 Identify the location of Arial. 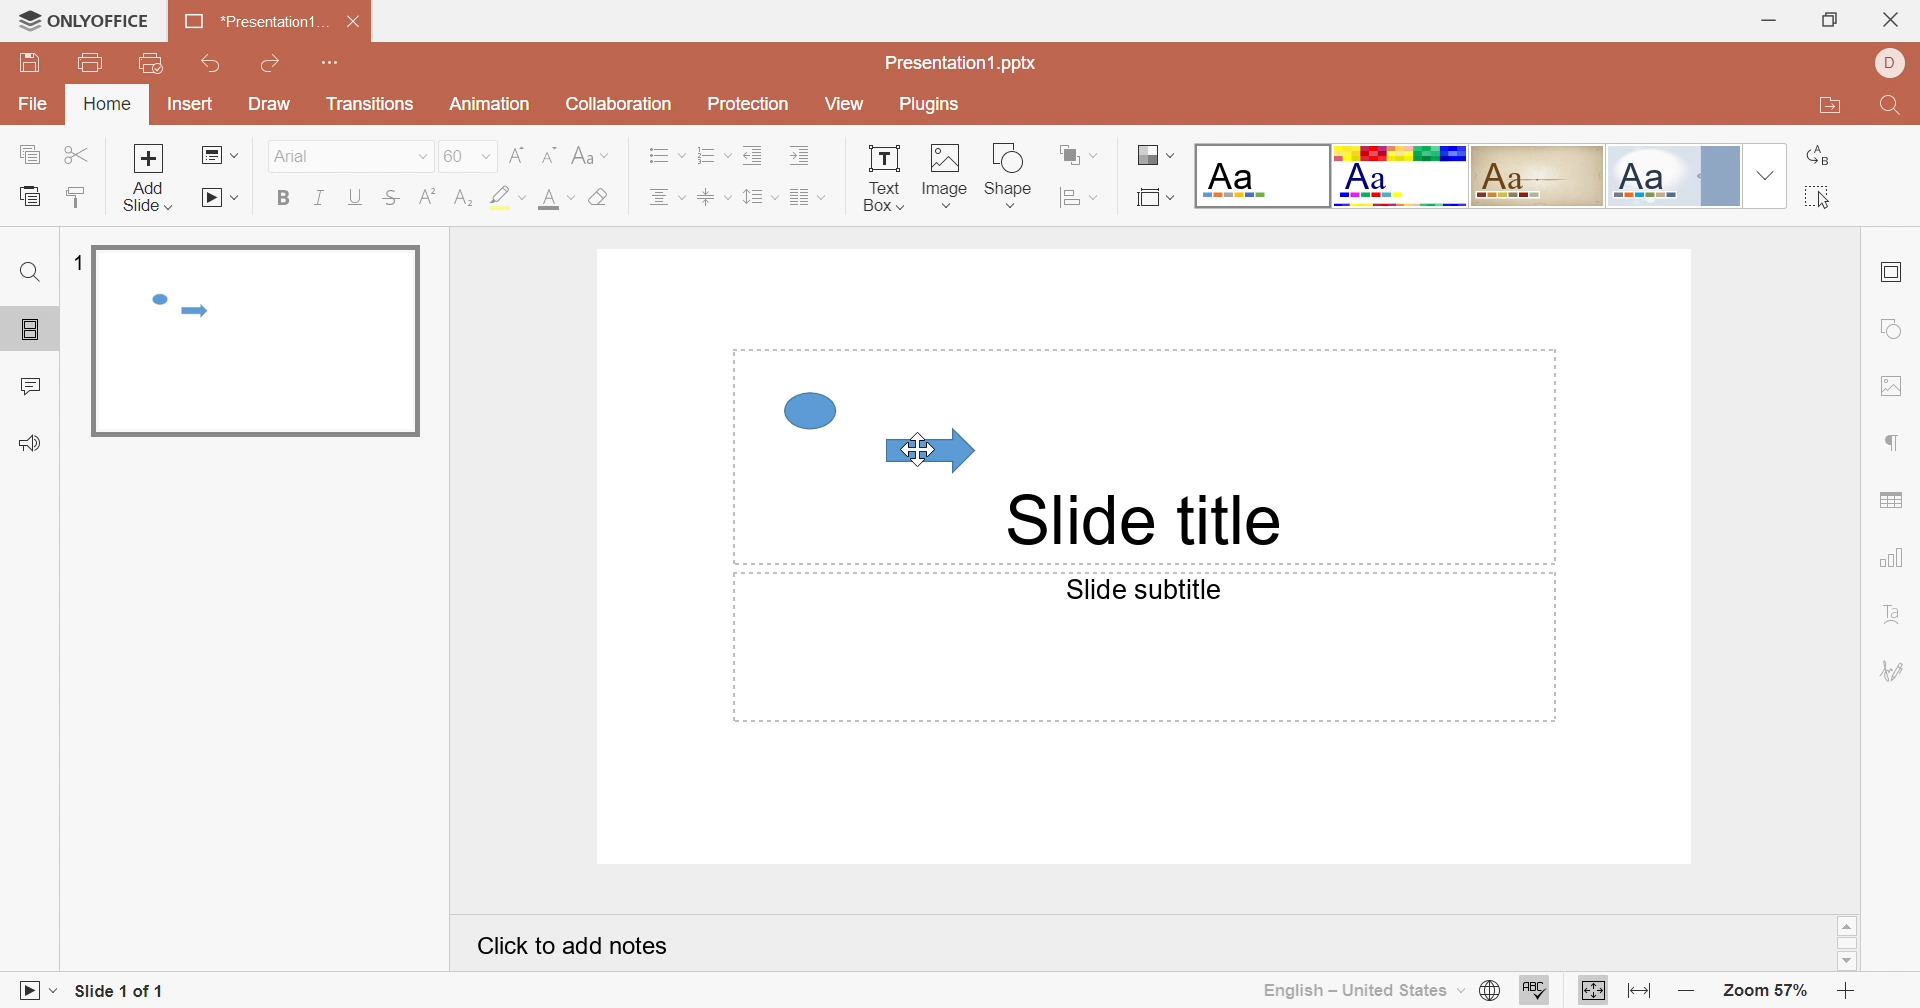
(350, 156).